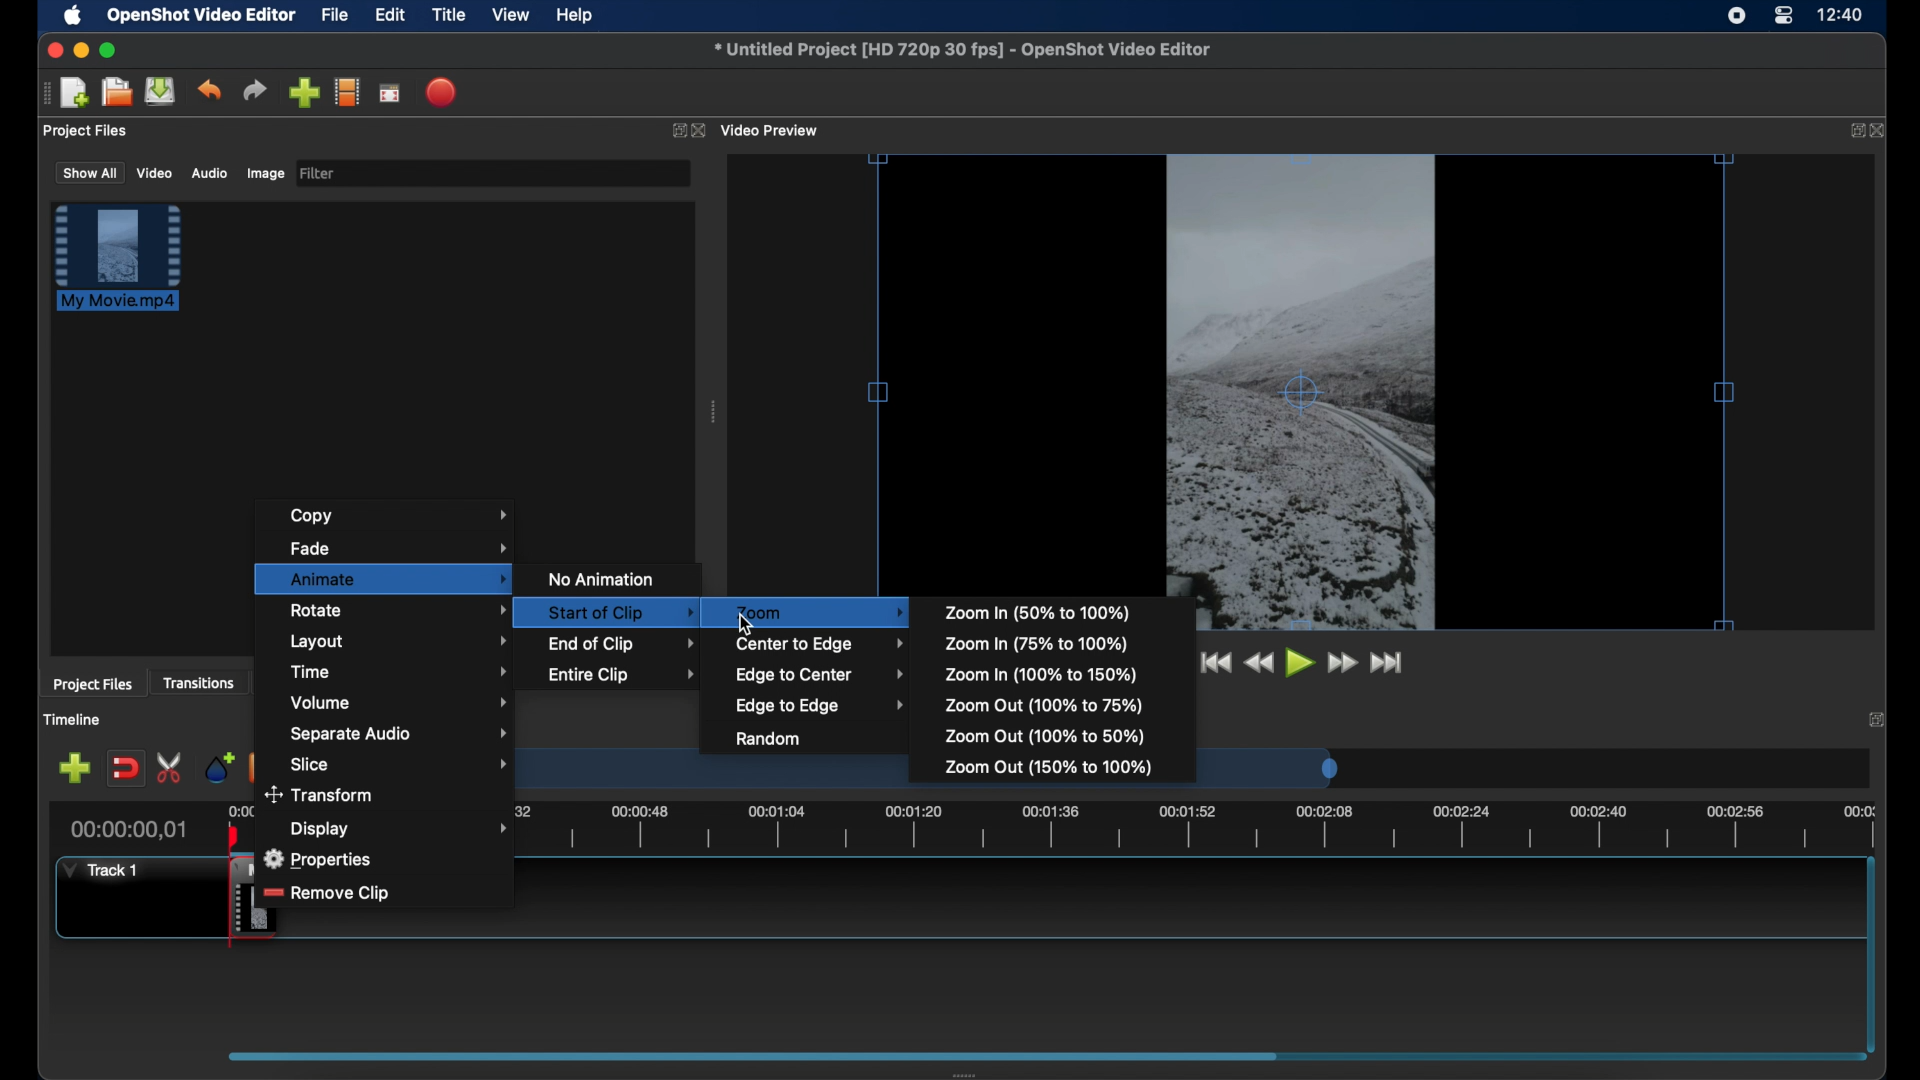  I want to click on fade menu, so click(400, 546).